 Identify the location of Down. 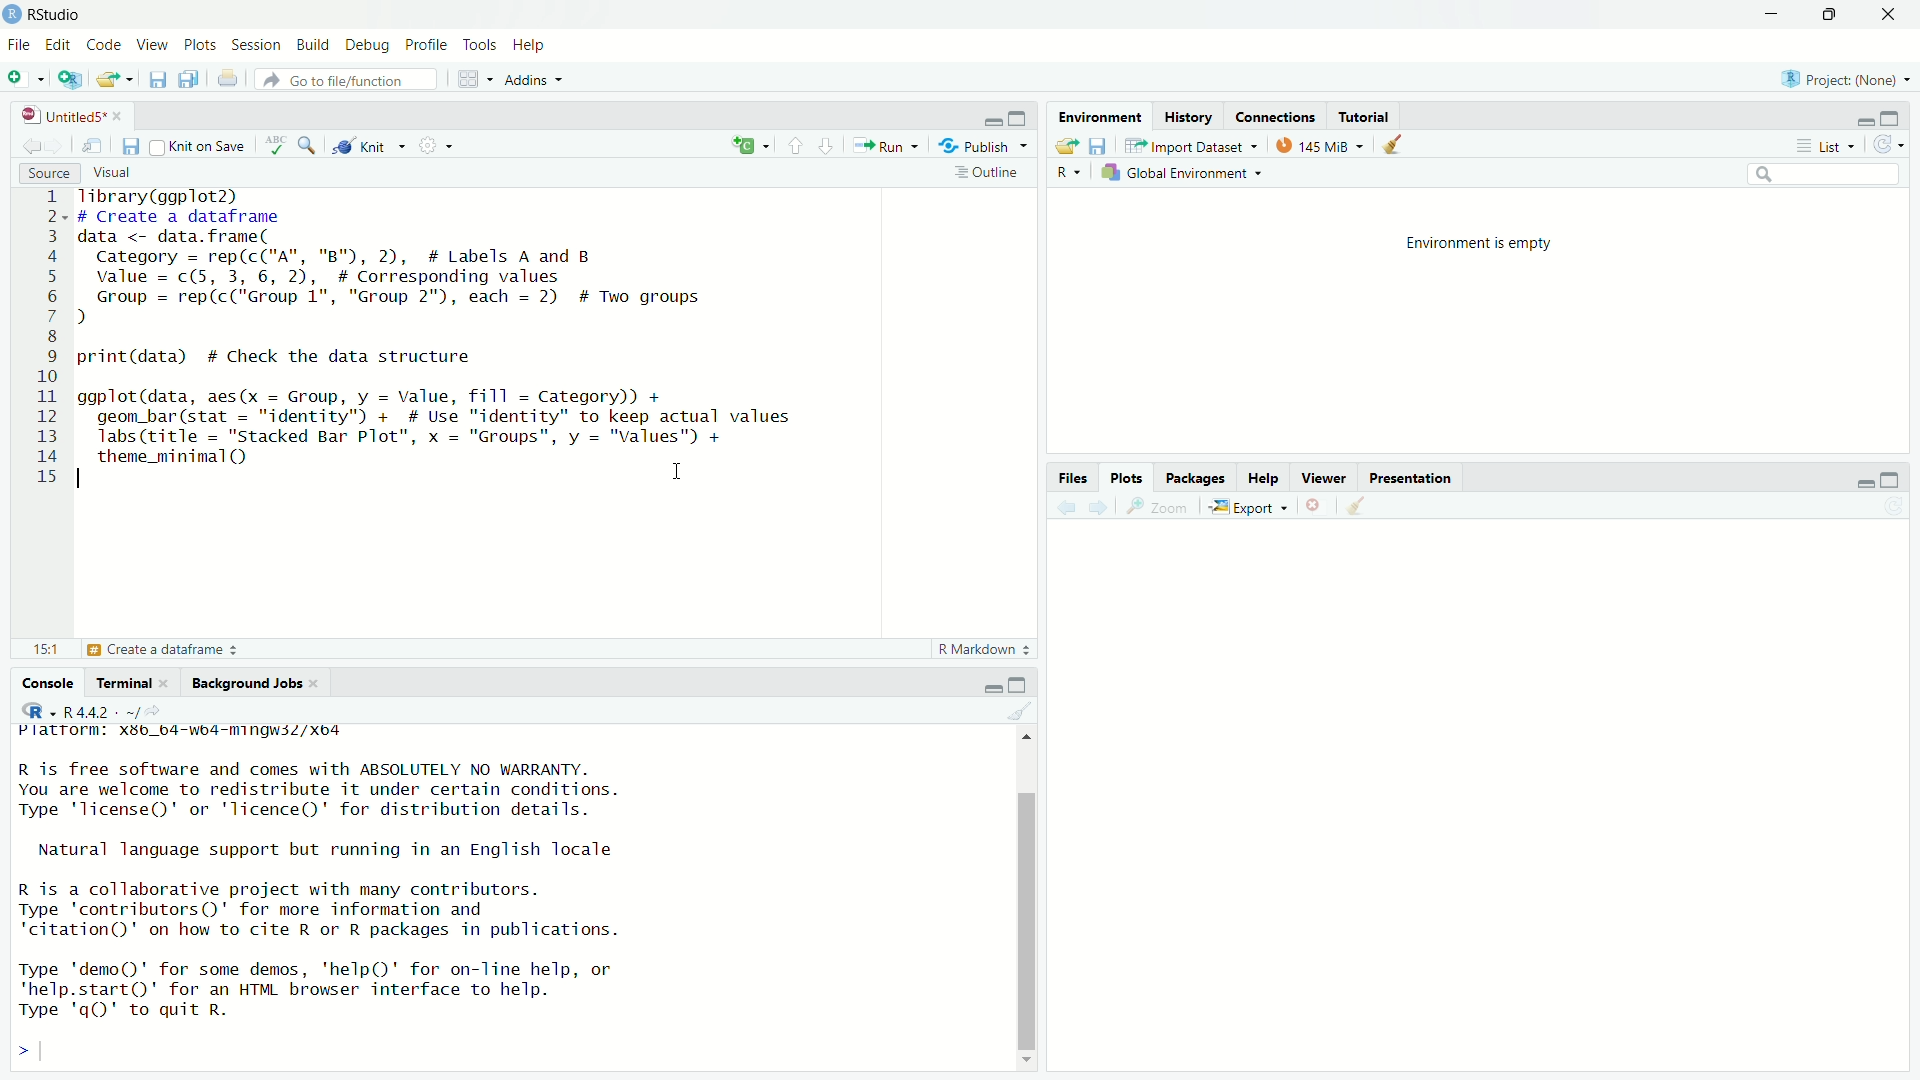
(1033, 1057).